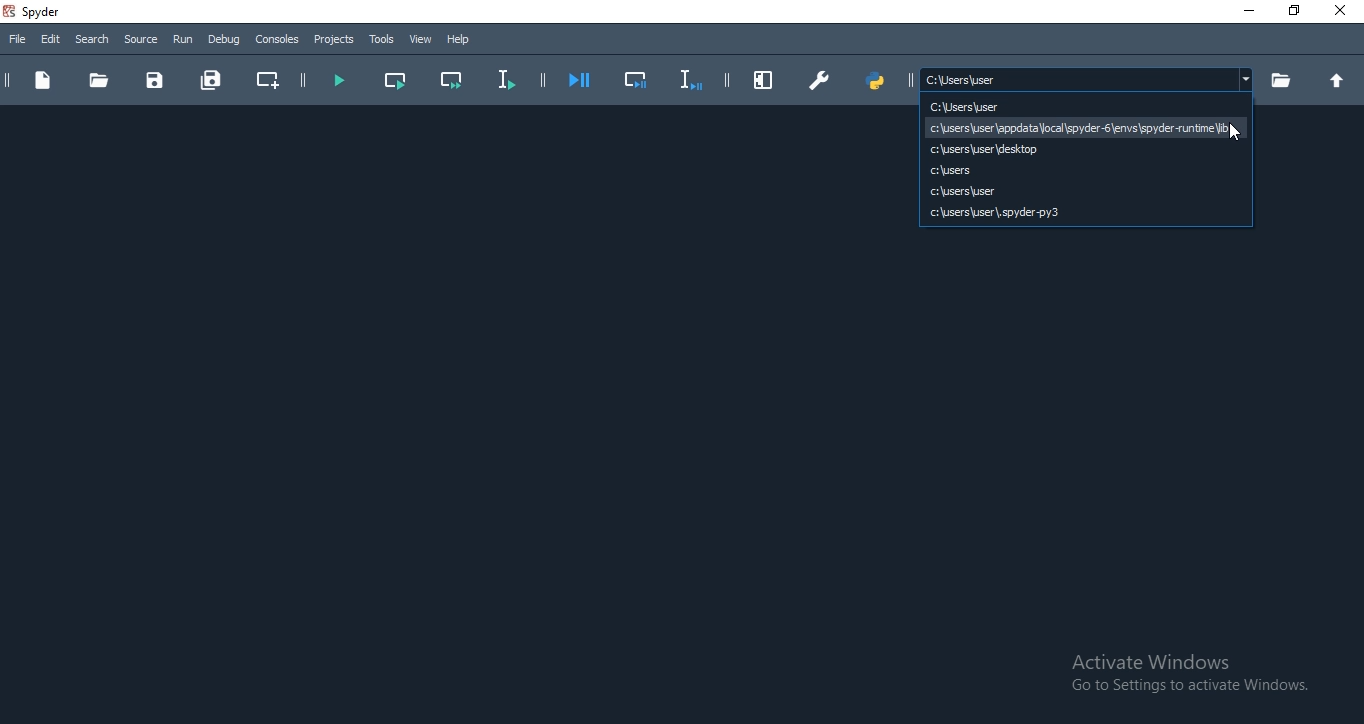 This screenshot has height=724, width=1364. Describe the element at coordinates (393, 78) in the screenshot. I see `run current cell` at that location.